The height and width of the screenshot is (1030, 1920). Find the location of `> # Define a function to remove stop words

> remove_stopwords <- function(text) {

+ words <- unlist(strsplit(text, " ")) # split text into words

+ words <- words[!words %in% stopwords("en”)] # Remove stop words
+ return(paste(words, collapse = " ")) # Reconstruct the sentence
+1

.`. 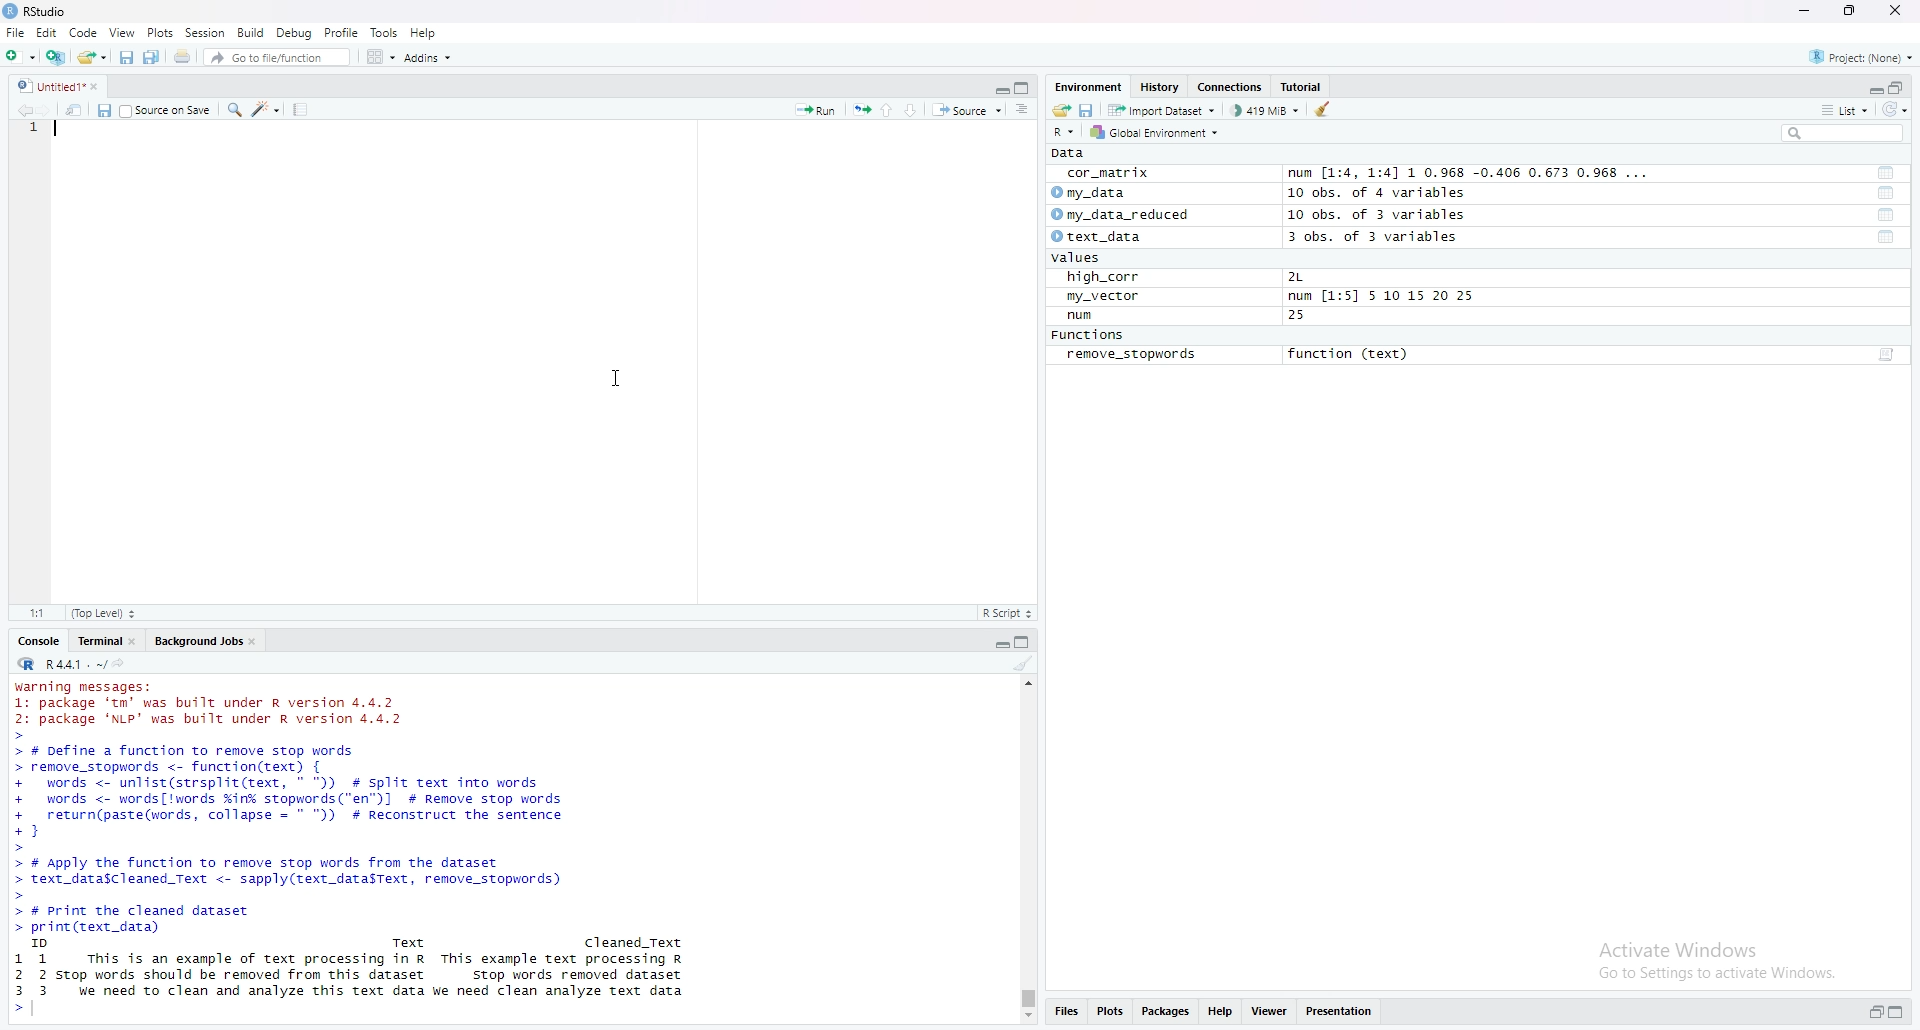

> # Define a function to remove stop words

> remove_stopwords <- function(text) {

+ words <- unlist(strsplit(text, " ")) # split text into words

+ words <- words[!words %in% stopwords("en”)] # Remove stop words
+ return(paste(words, collapse = " ")) # Reconstruct the sentence
+1

. is located at coordinates (313, 795).